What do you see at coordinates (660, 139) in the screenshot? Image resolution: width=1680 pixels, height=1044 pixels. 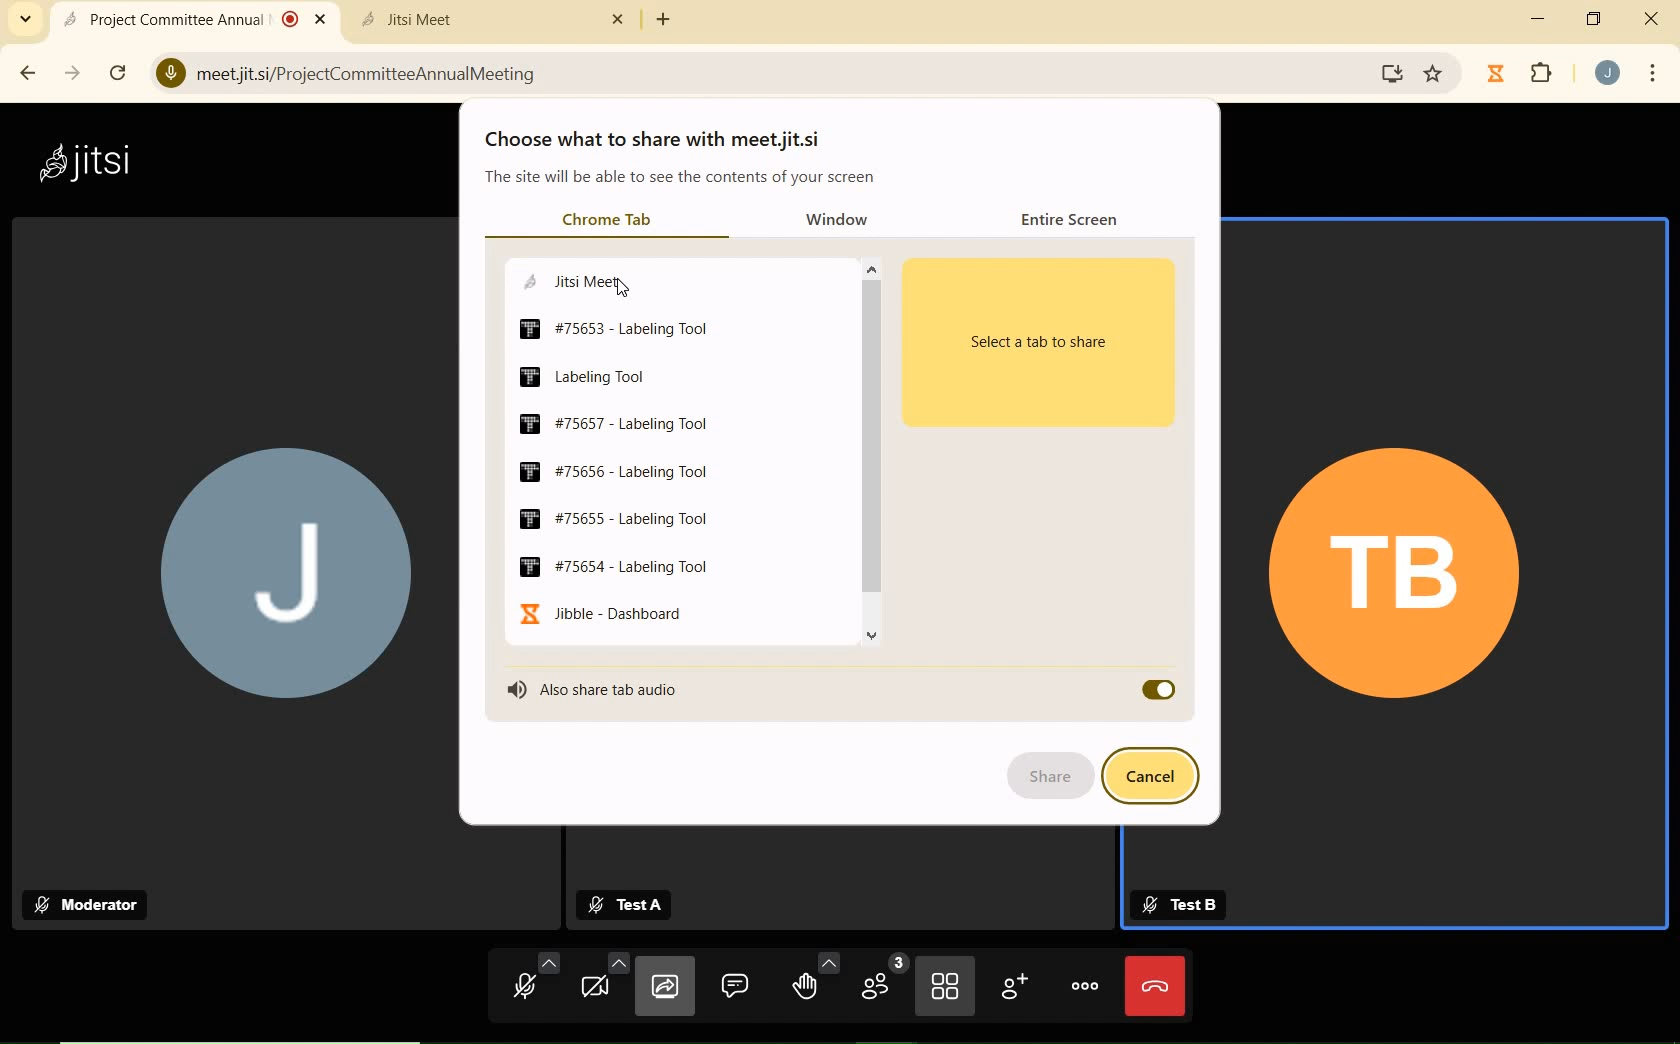 I see `choose what to share with meet.jit.si` at bounding box center [660, 139].